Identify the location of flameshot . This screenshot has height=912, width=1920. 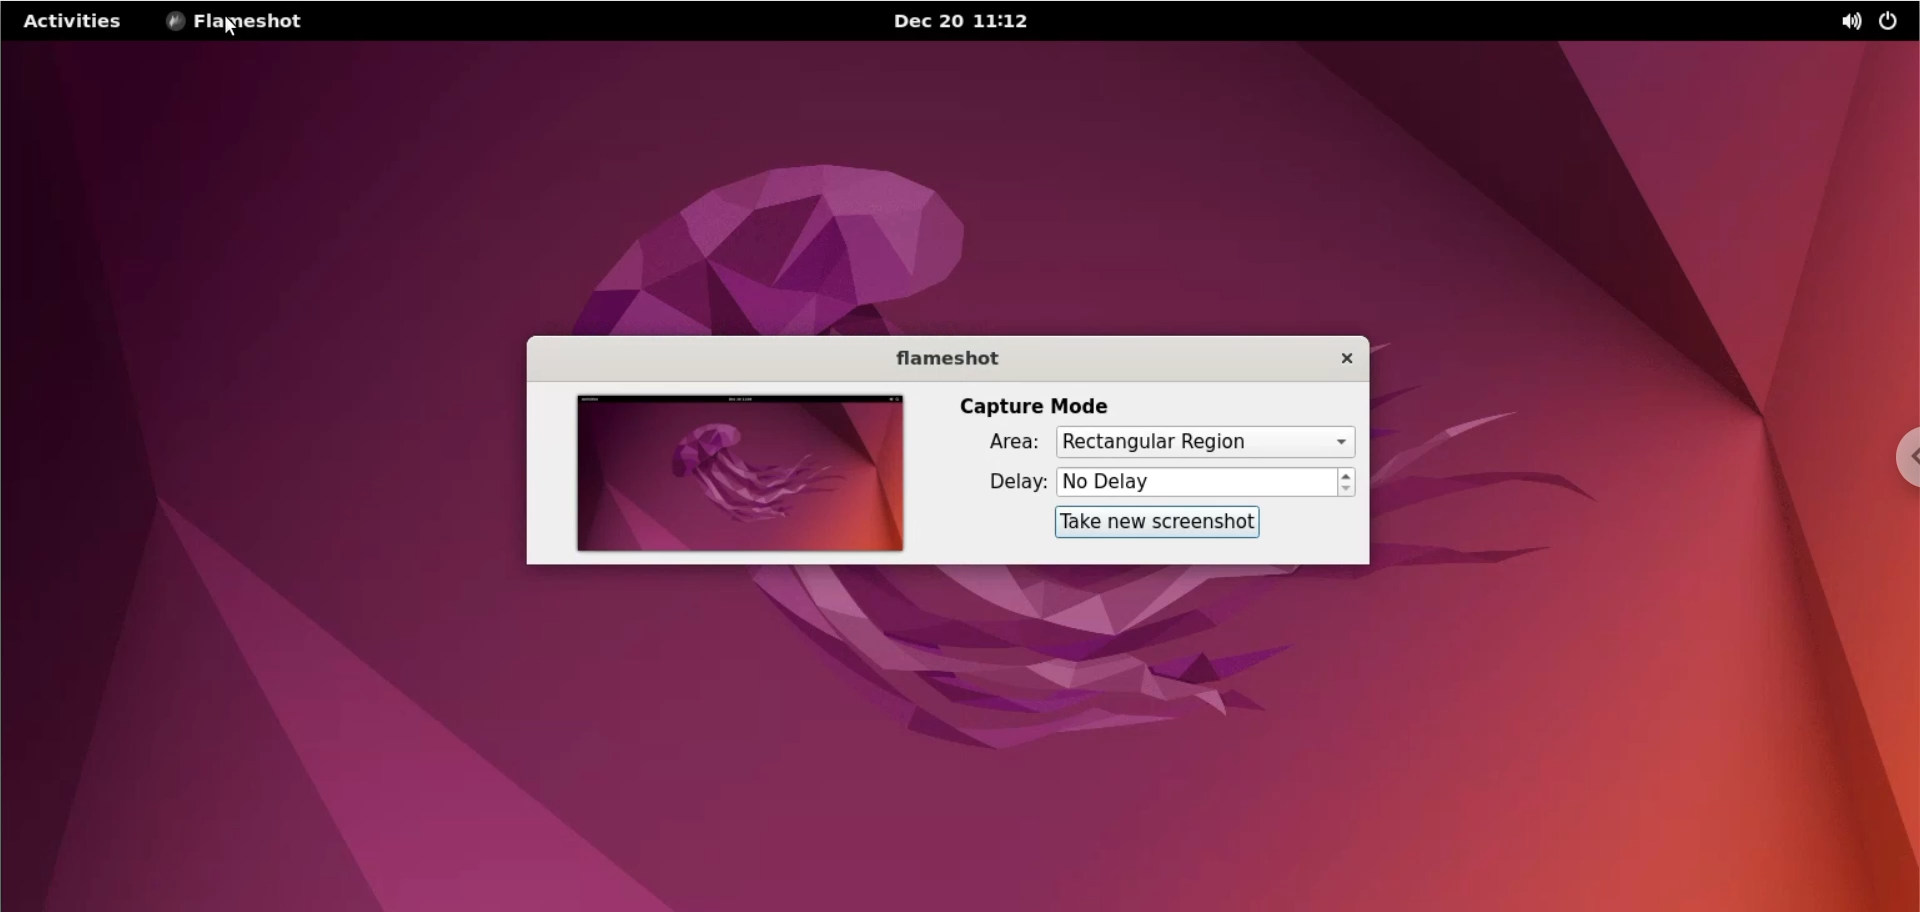
(941, 354).